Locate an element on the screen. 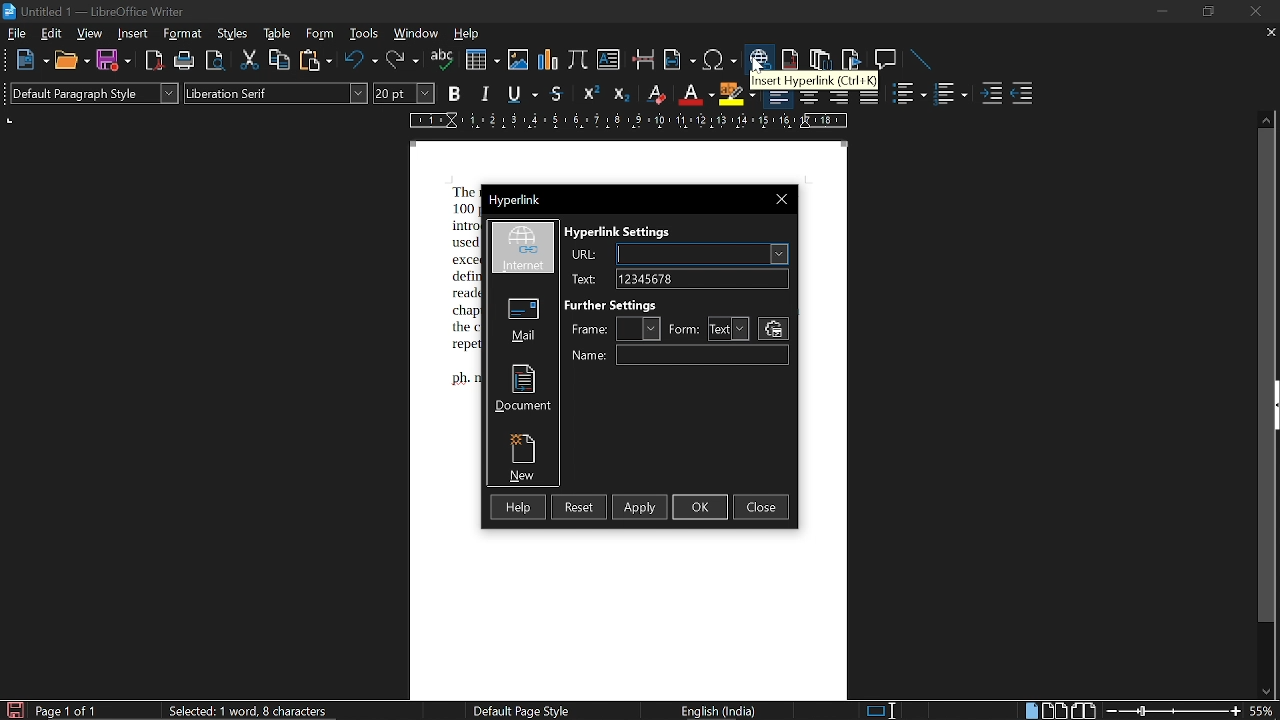 The height and width of the screenshot is (720, 1280). paste is located at coordinates (316, 60).